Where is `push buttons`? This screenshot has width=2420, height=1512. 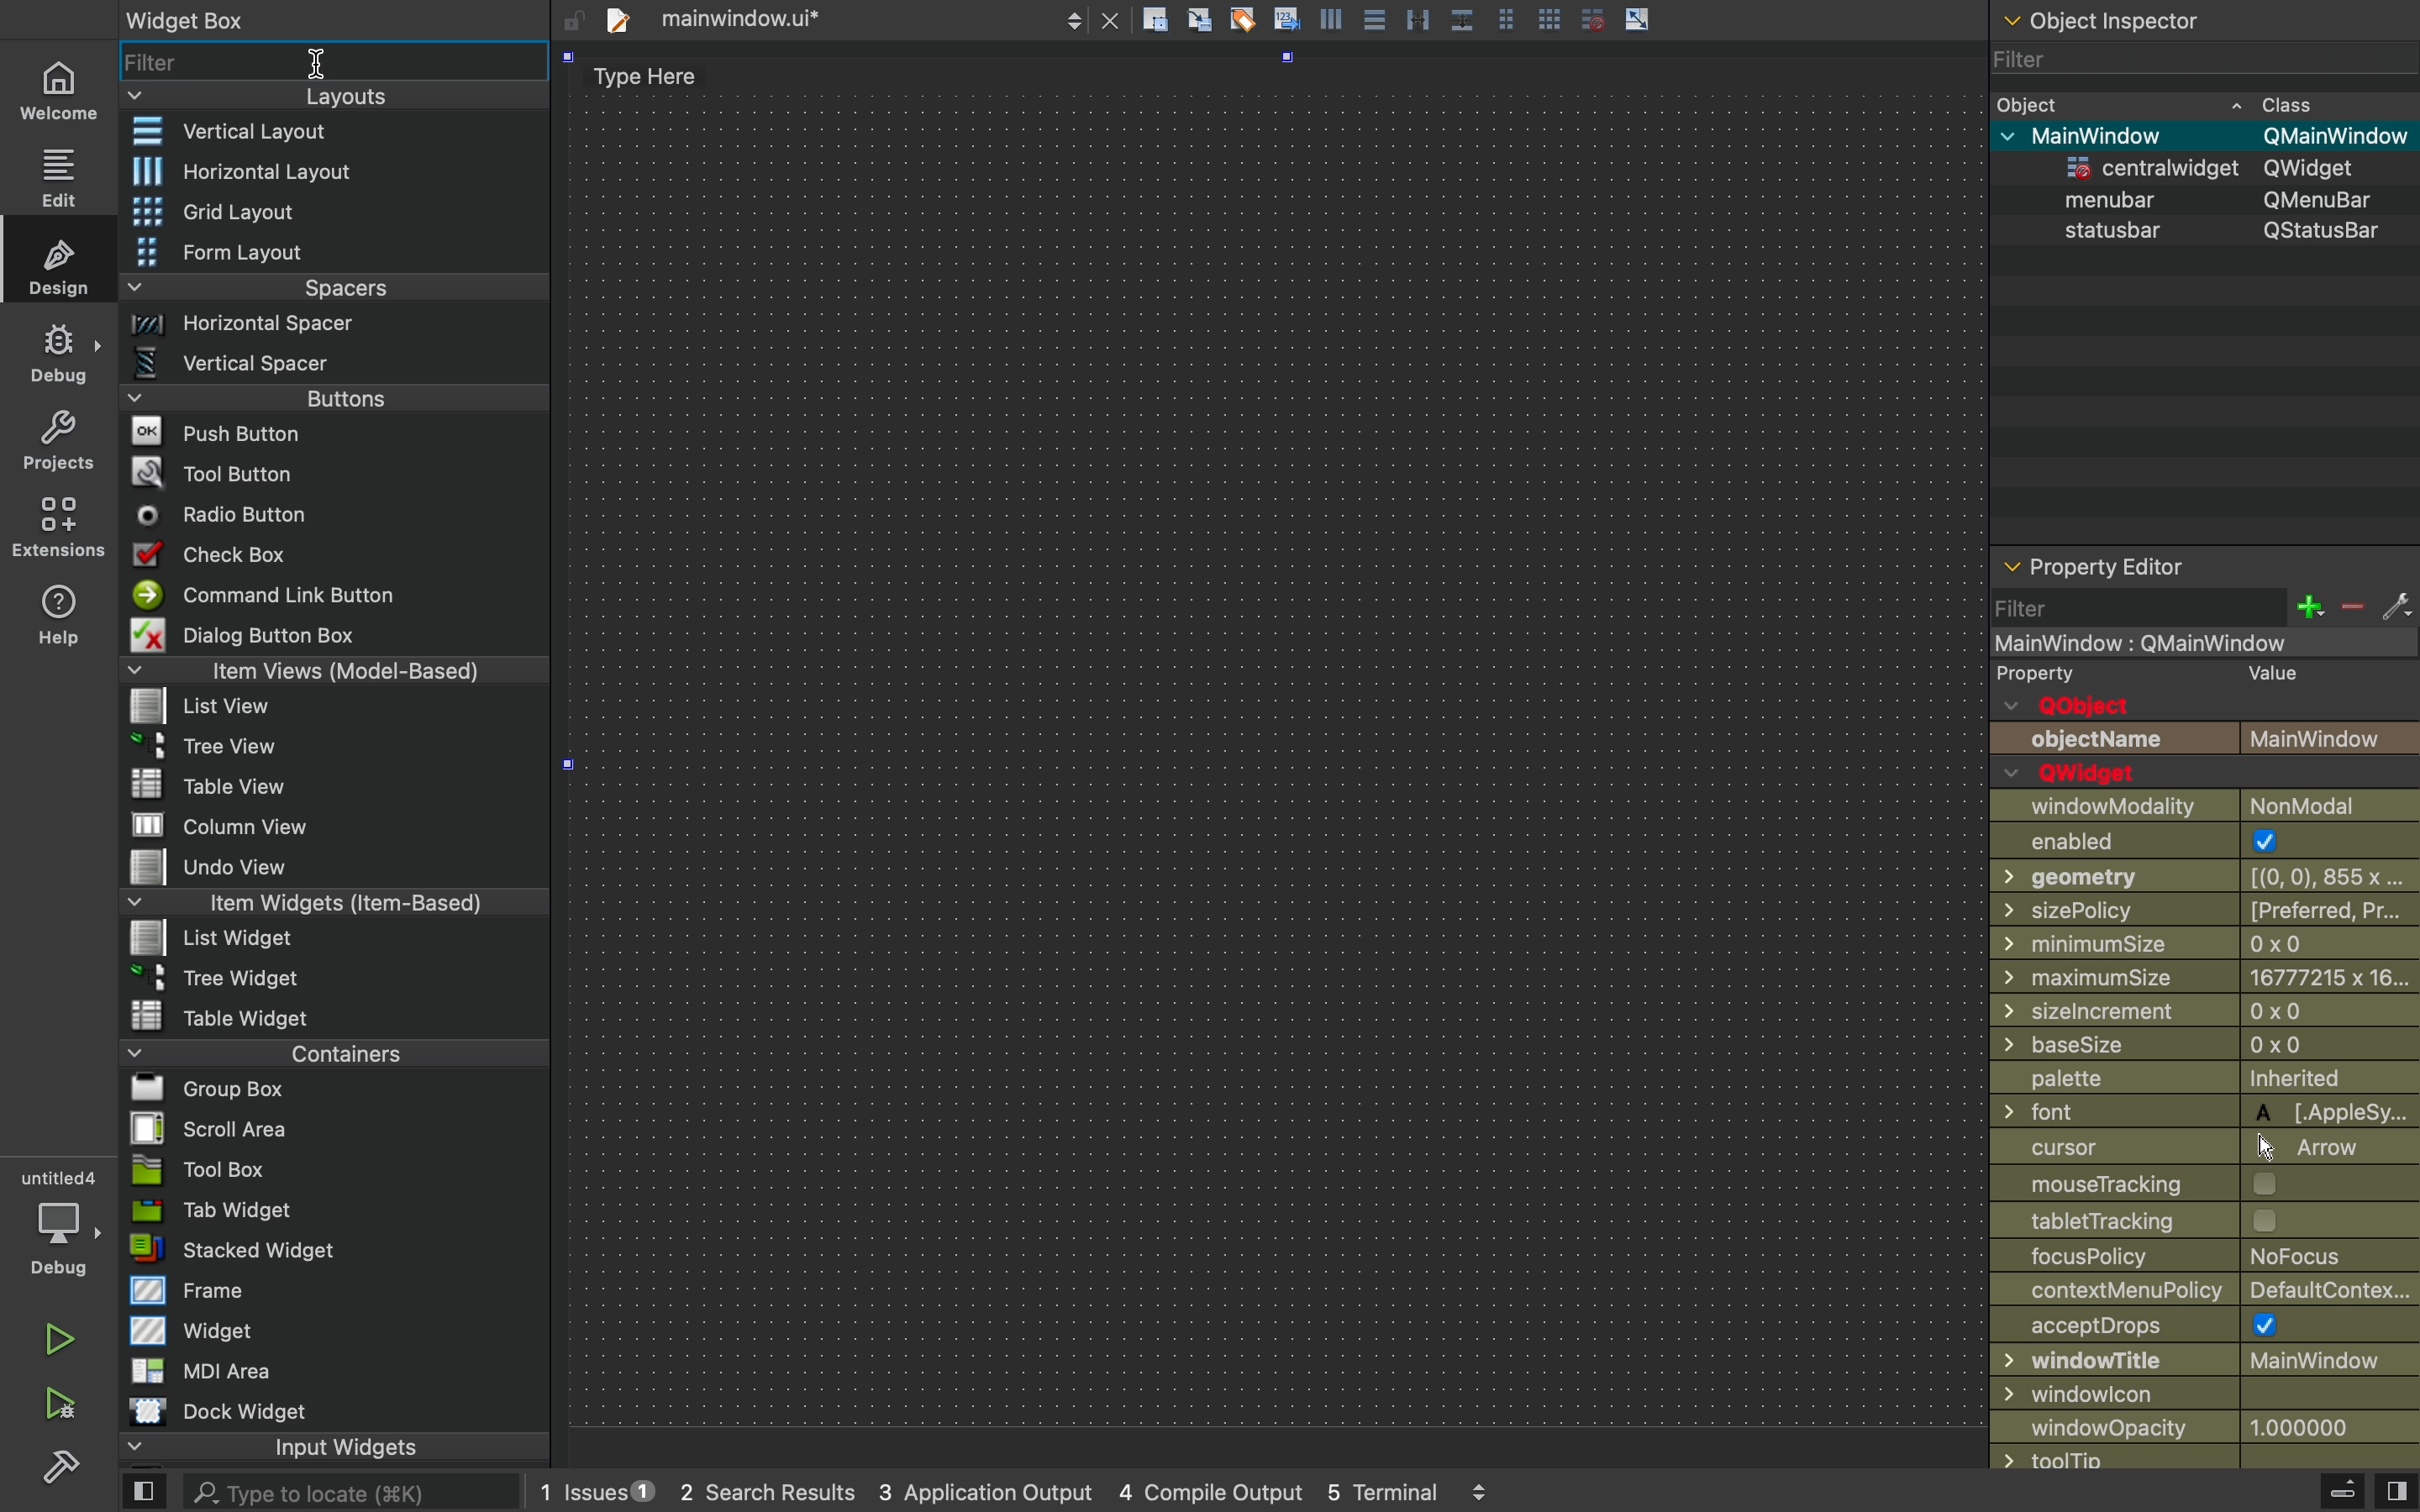 push buttons is located at coordinates (336, 431).